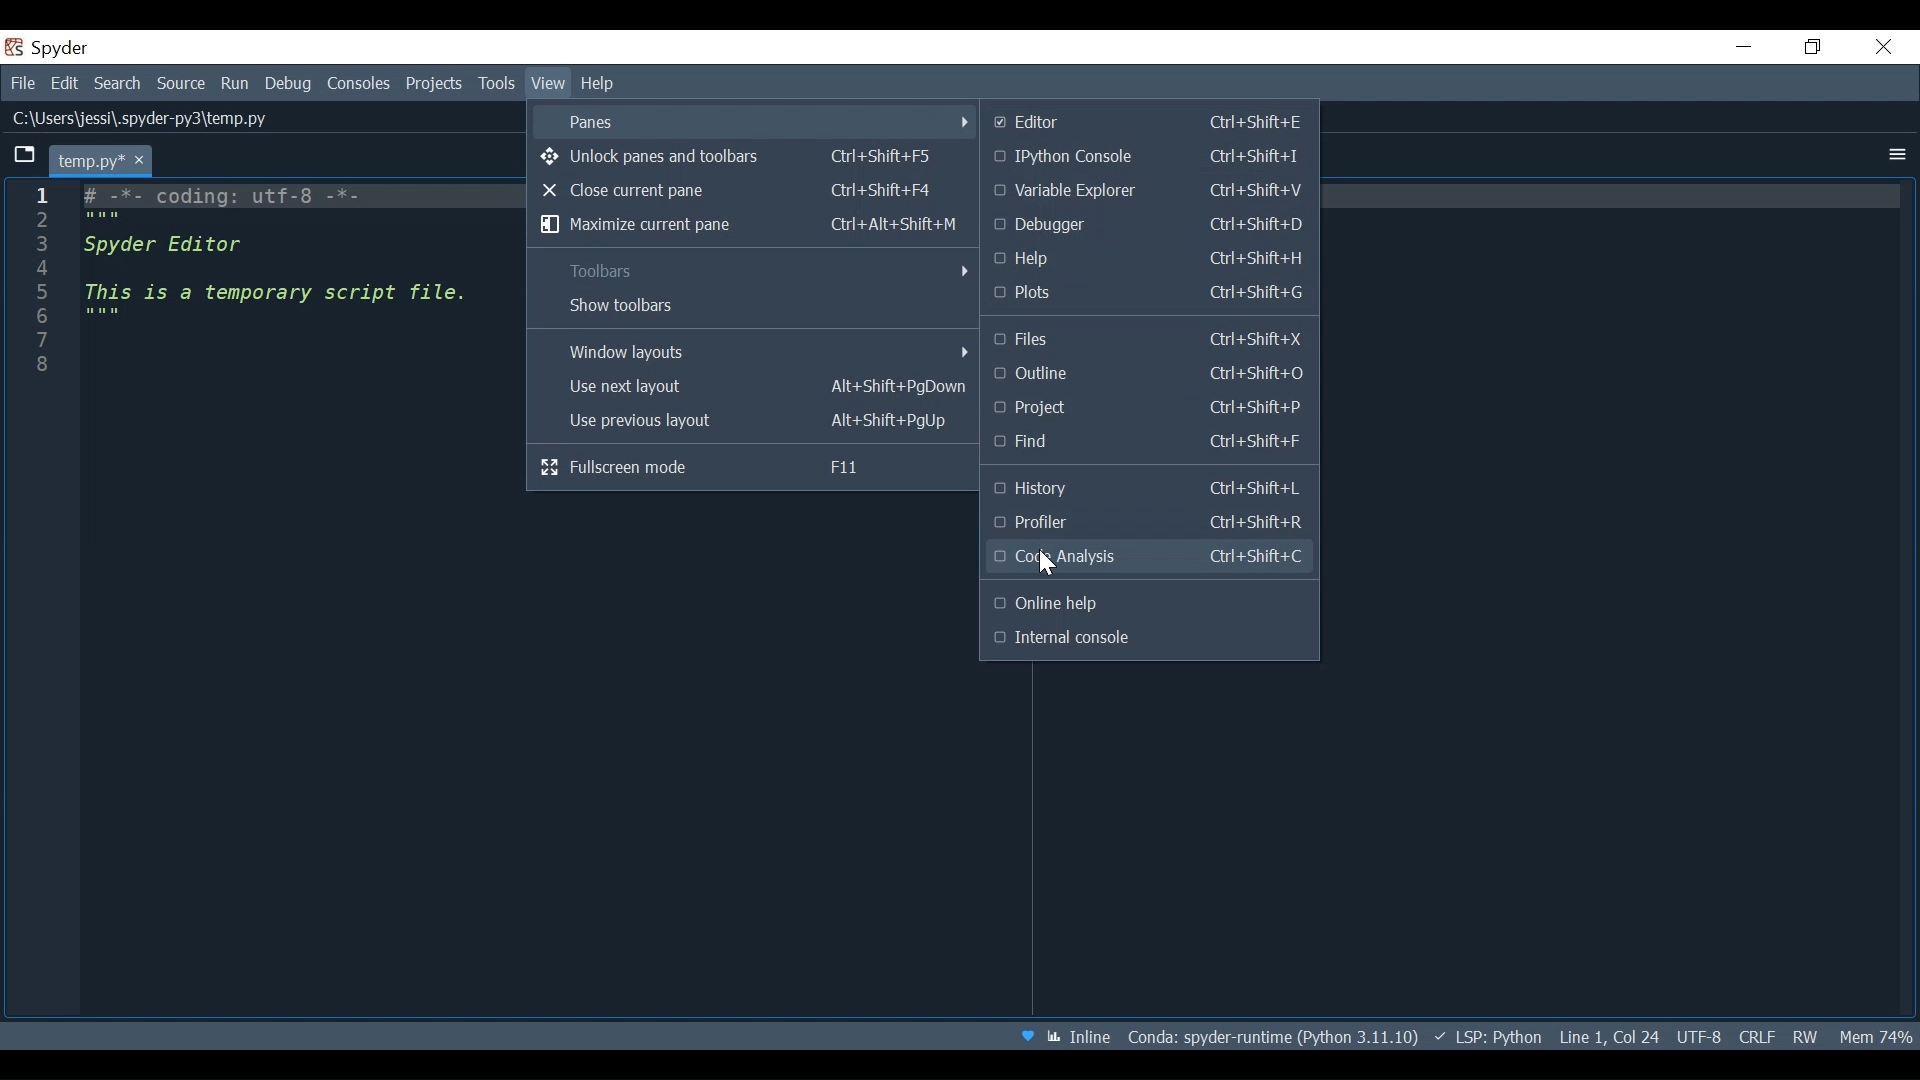  Describe the element at coordinates (1149, 226) in the screenshot. I see `Debugger` at that location.